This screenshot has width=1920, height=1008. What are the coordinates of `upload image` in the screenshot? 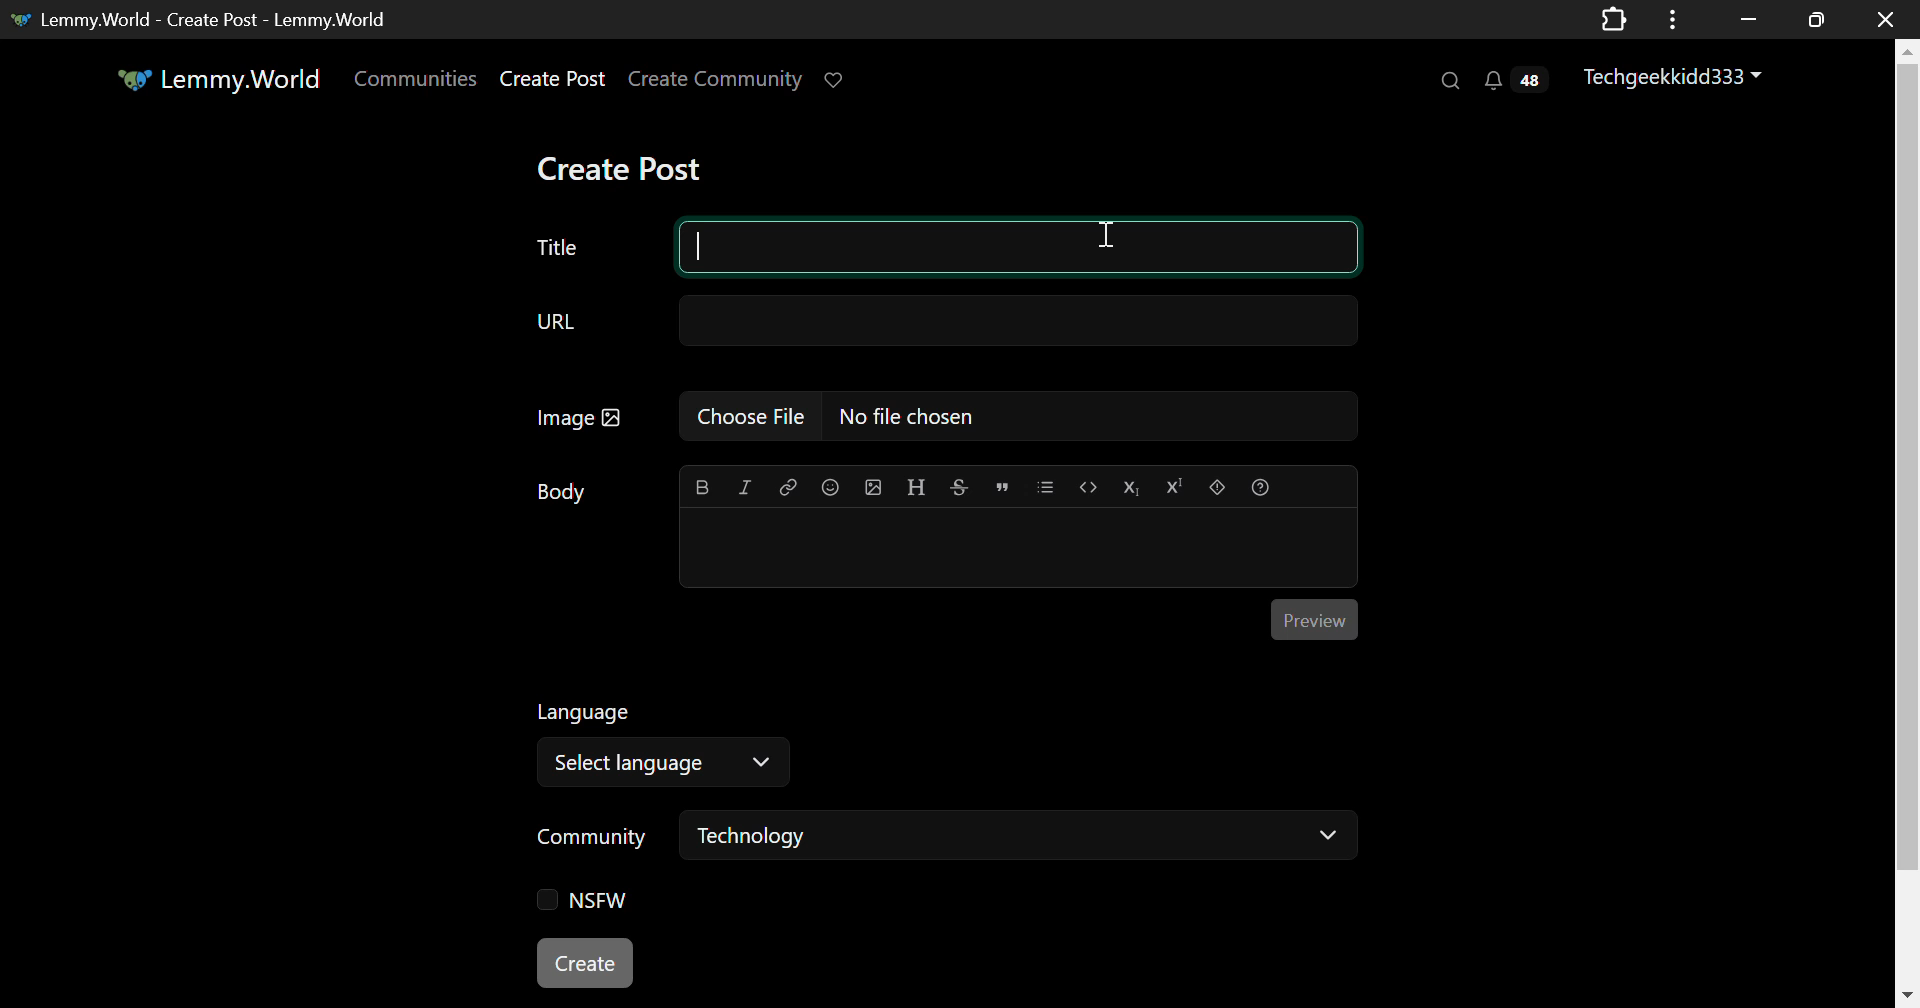 It's located at (874, 486).